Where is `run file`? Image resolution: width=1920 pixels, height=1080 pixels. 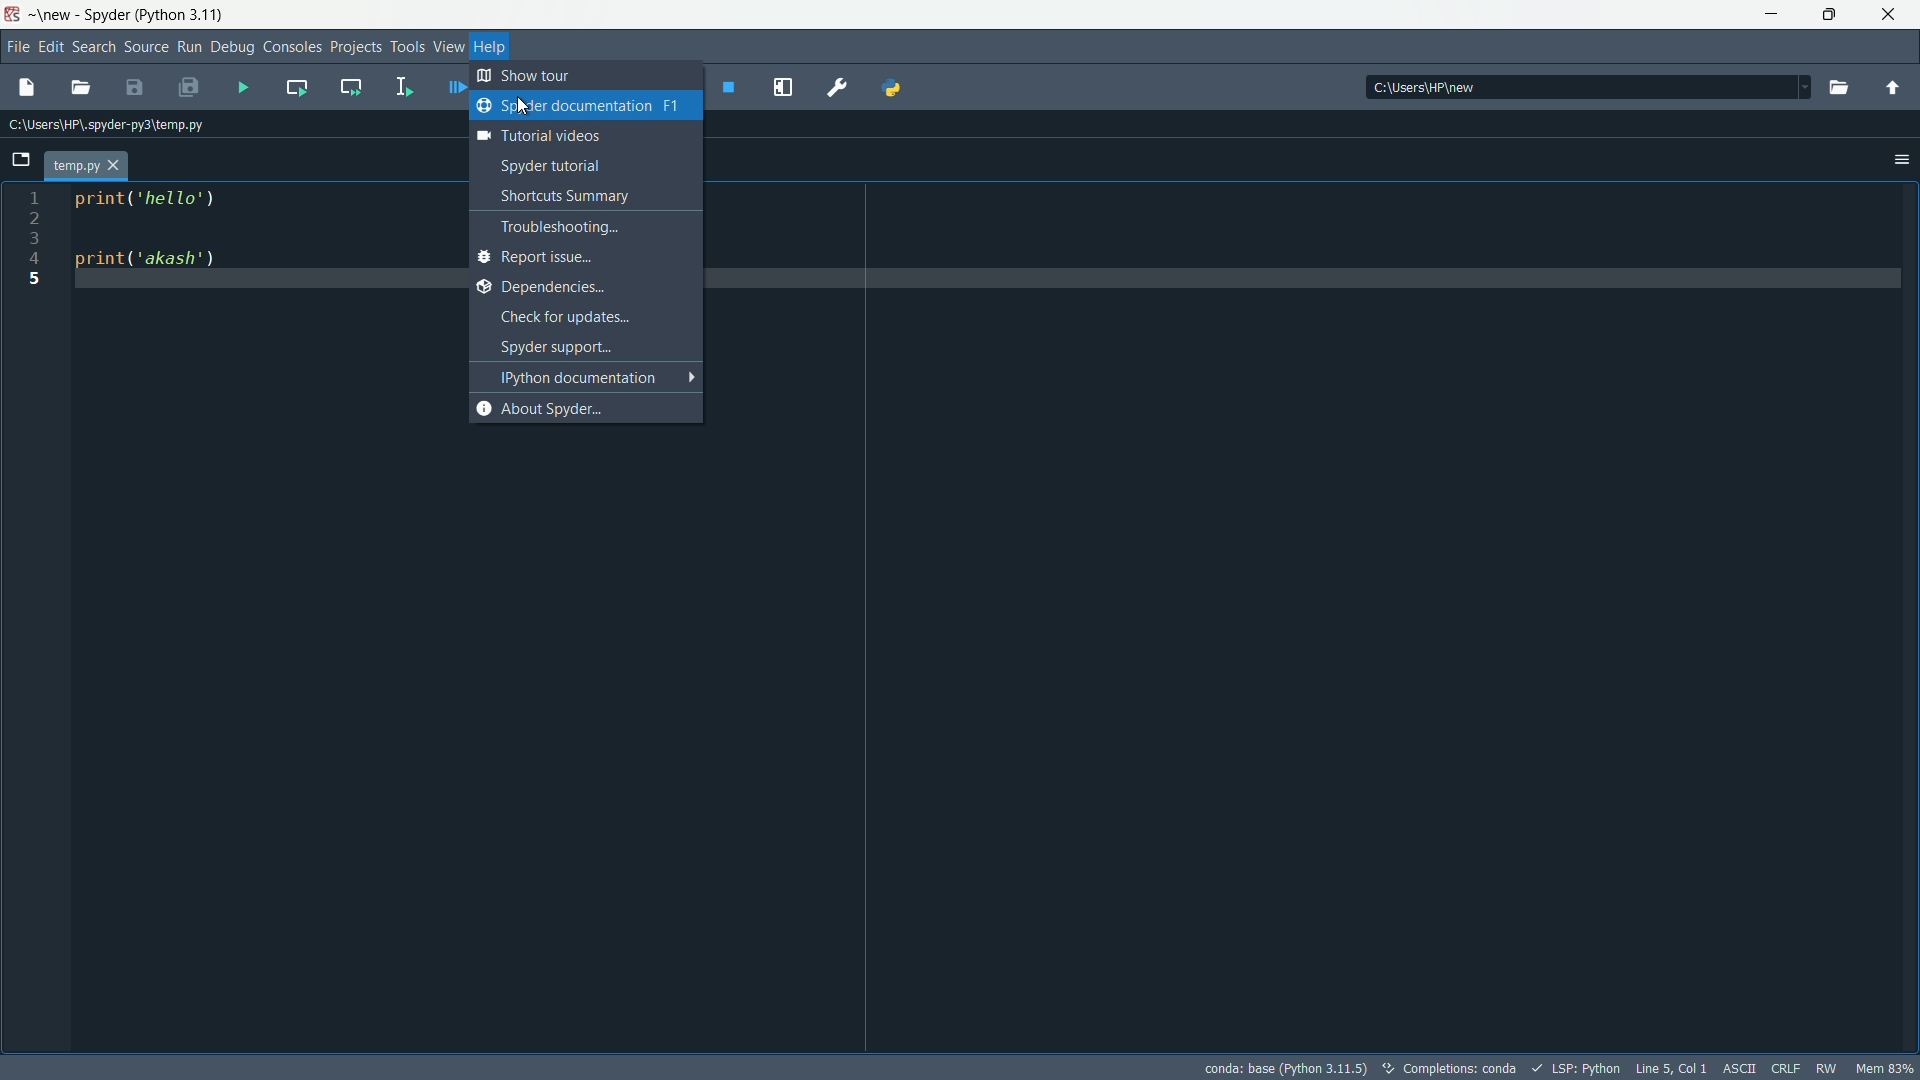 run file is located at coordinates (242, 89).